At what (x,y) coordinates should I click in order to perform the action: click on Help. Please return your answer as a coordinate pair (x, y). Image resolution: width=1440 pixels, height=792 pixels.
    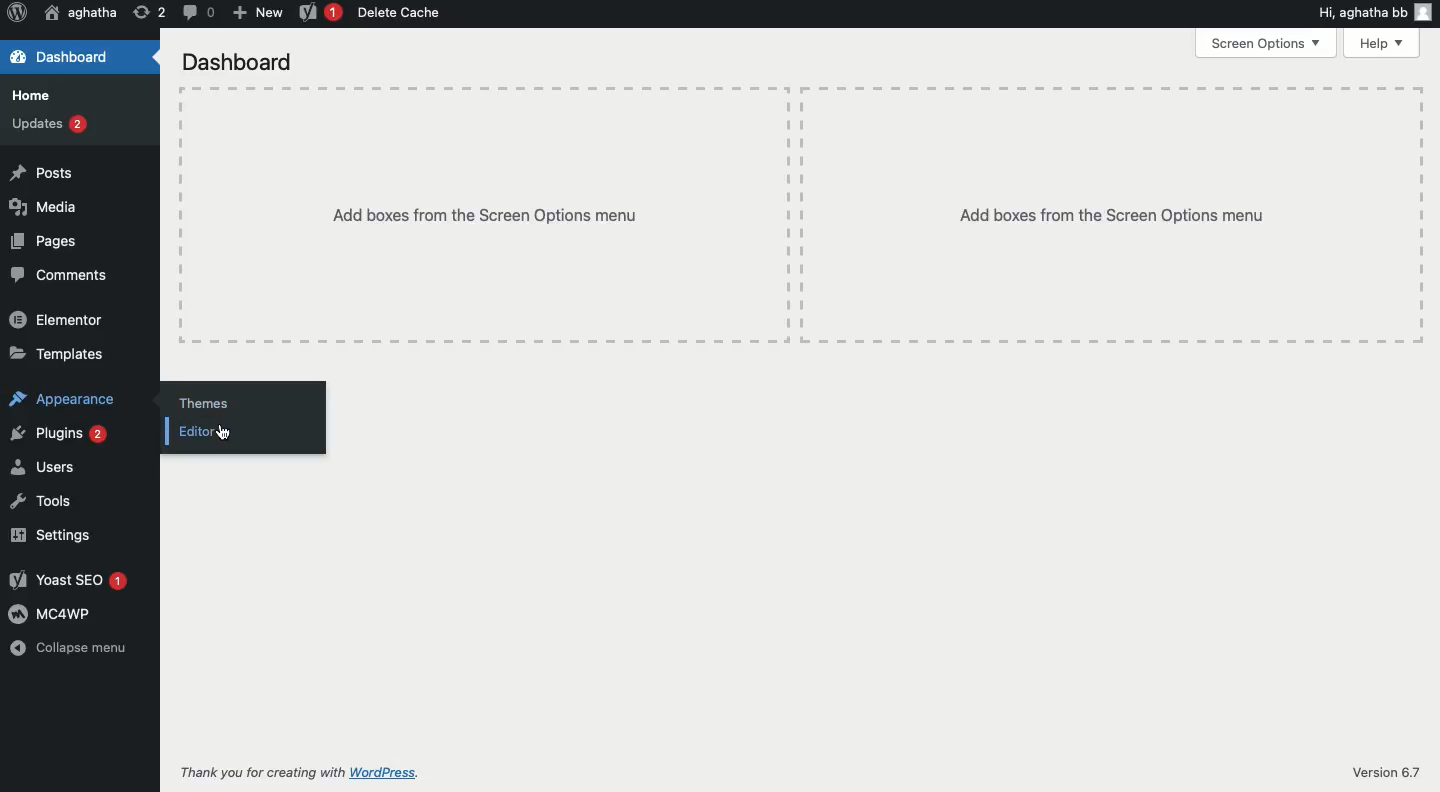
    Looking at the image, I should click on (1382, 42).